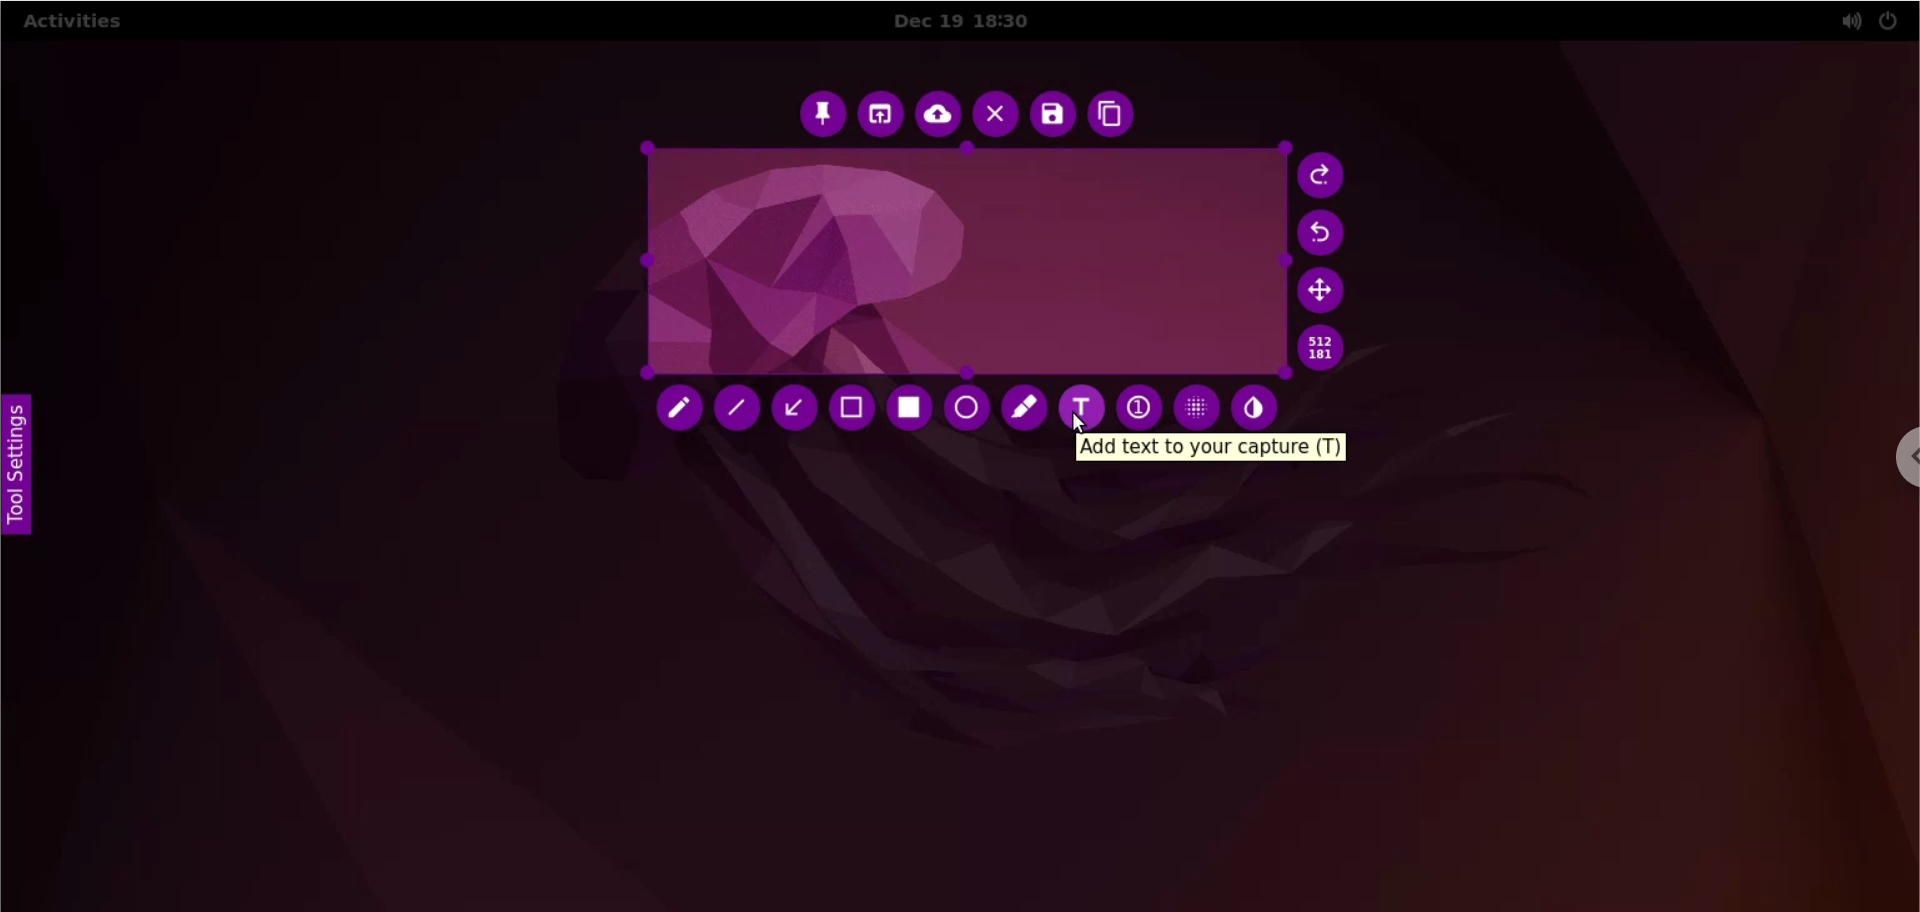 The image size is (1920, 912). What do you see at coordinates (799, 411) in the screenshot?
I see `arrow tool` at bounding box center [799, 411].